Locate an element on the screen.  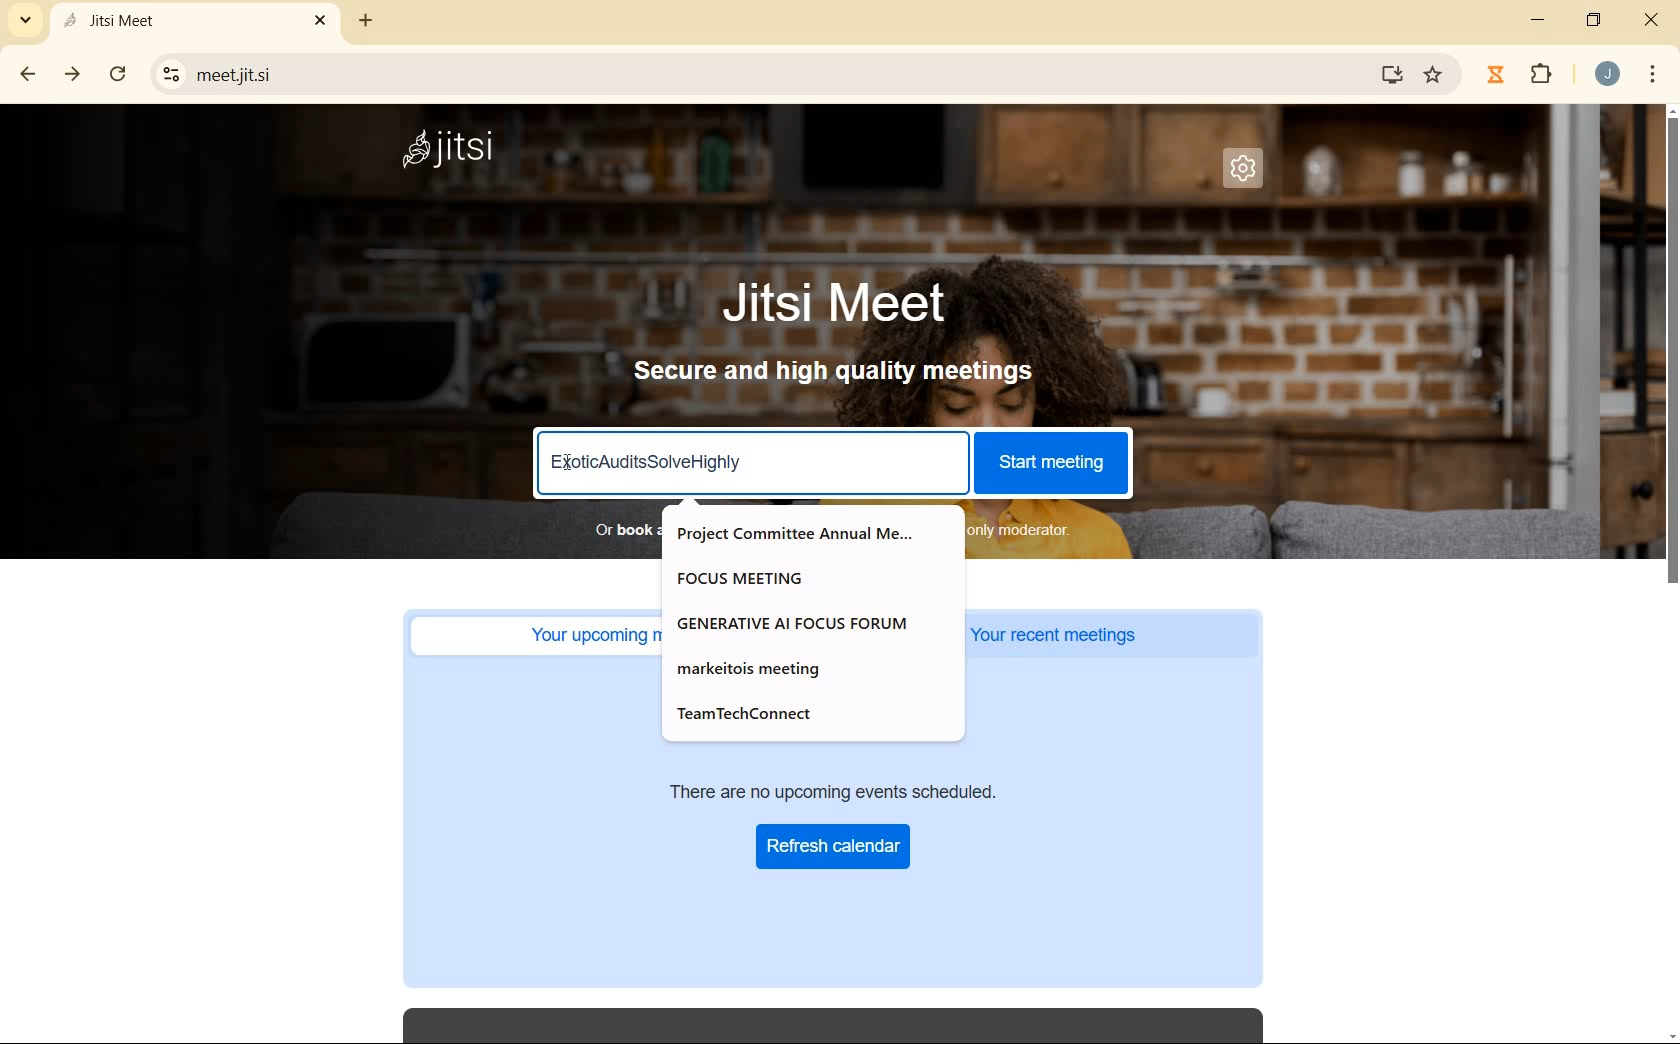
new tab is located at coordinates (362, 24).